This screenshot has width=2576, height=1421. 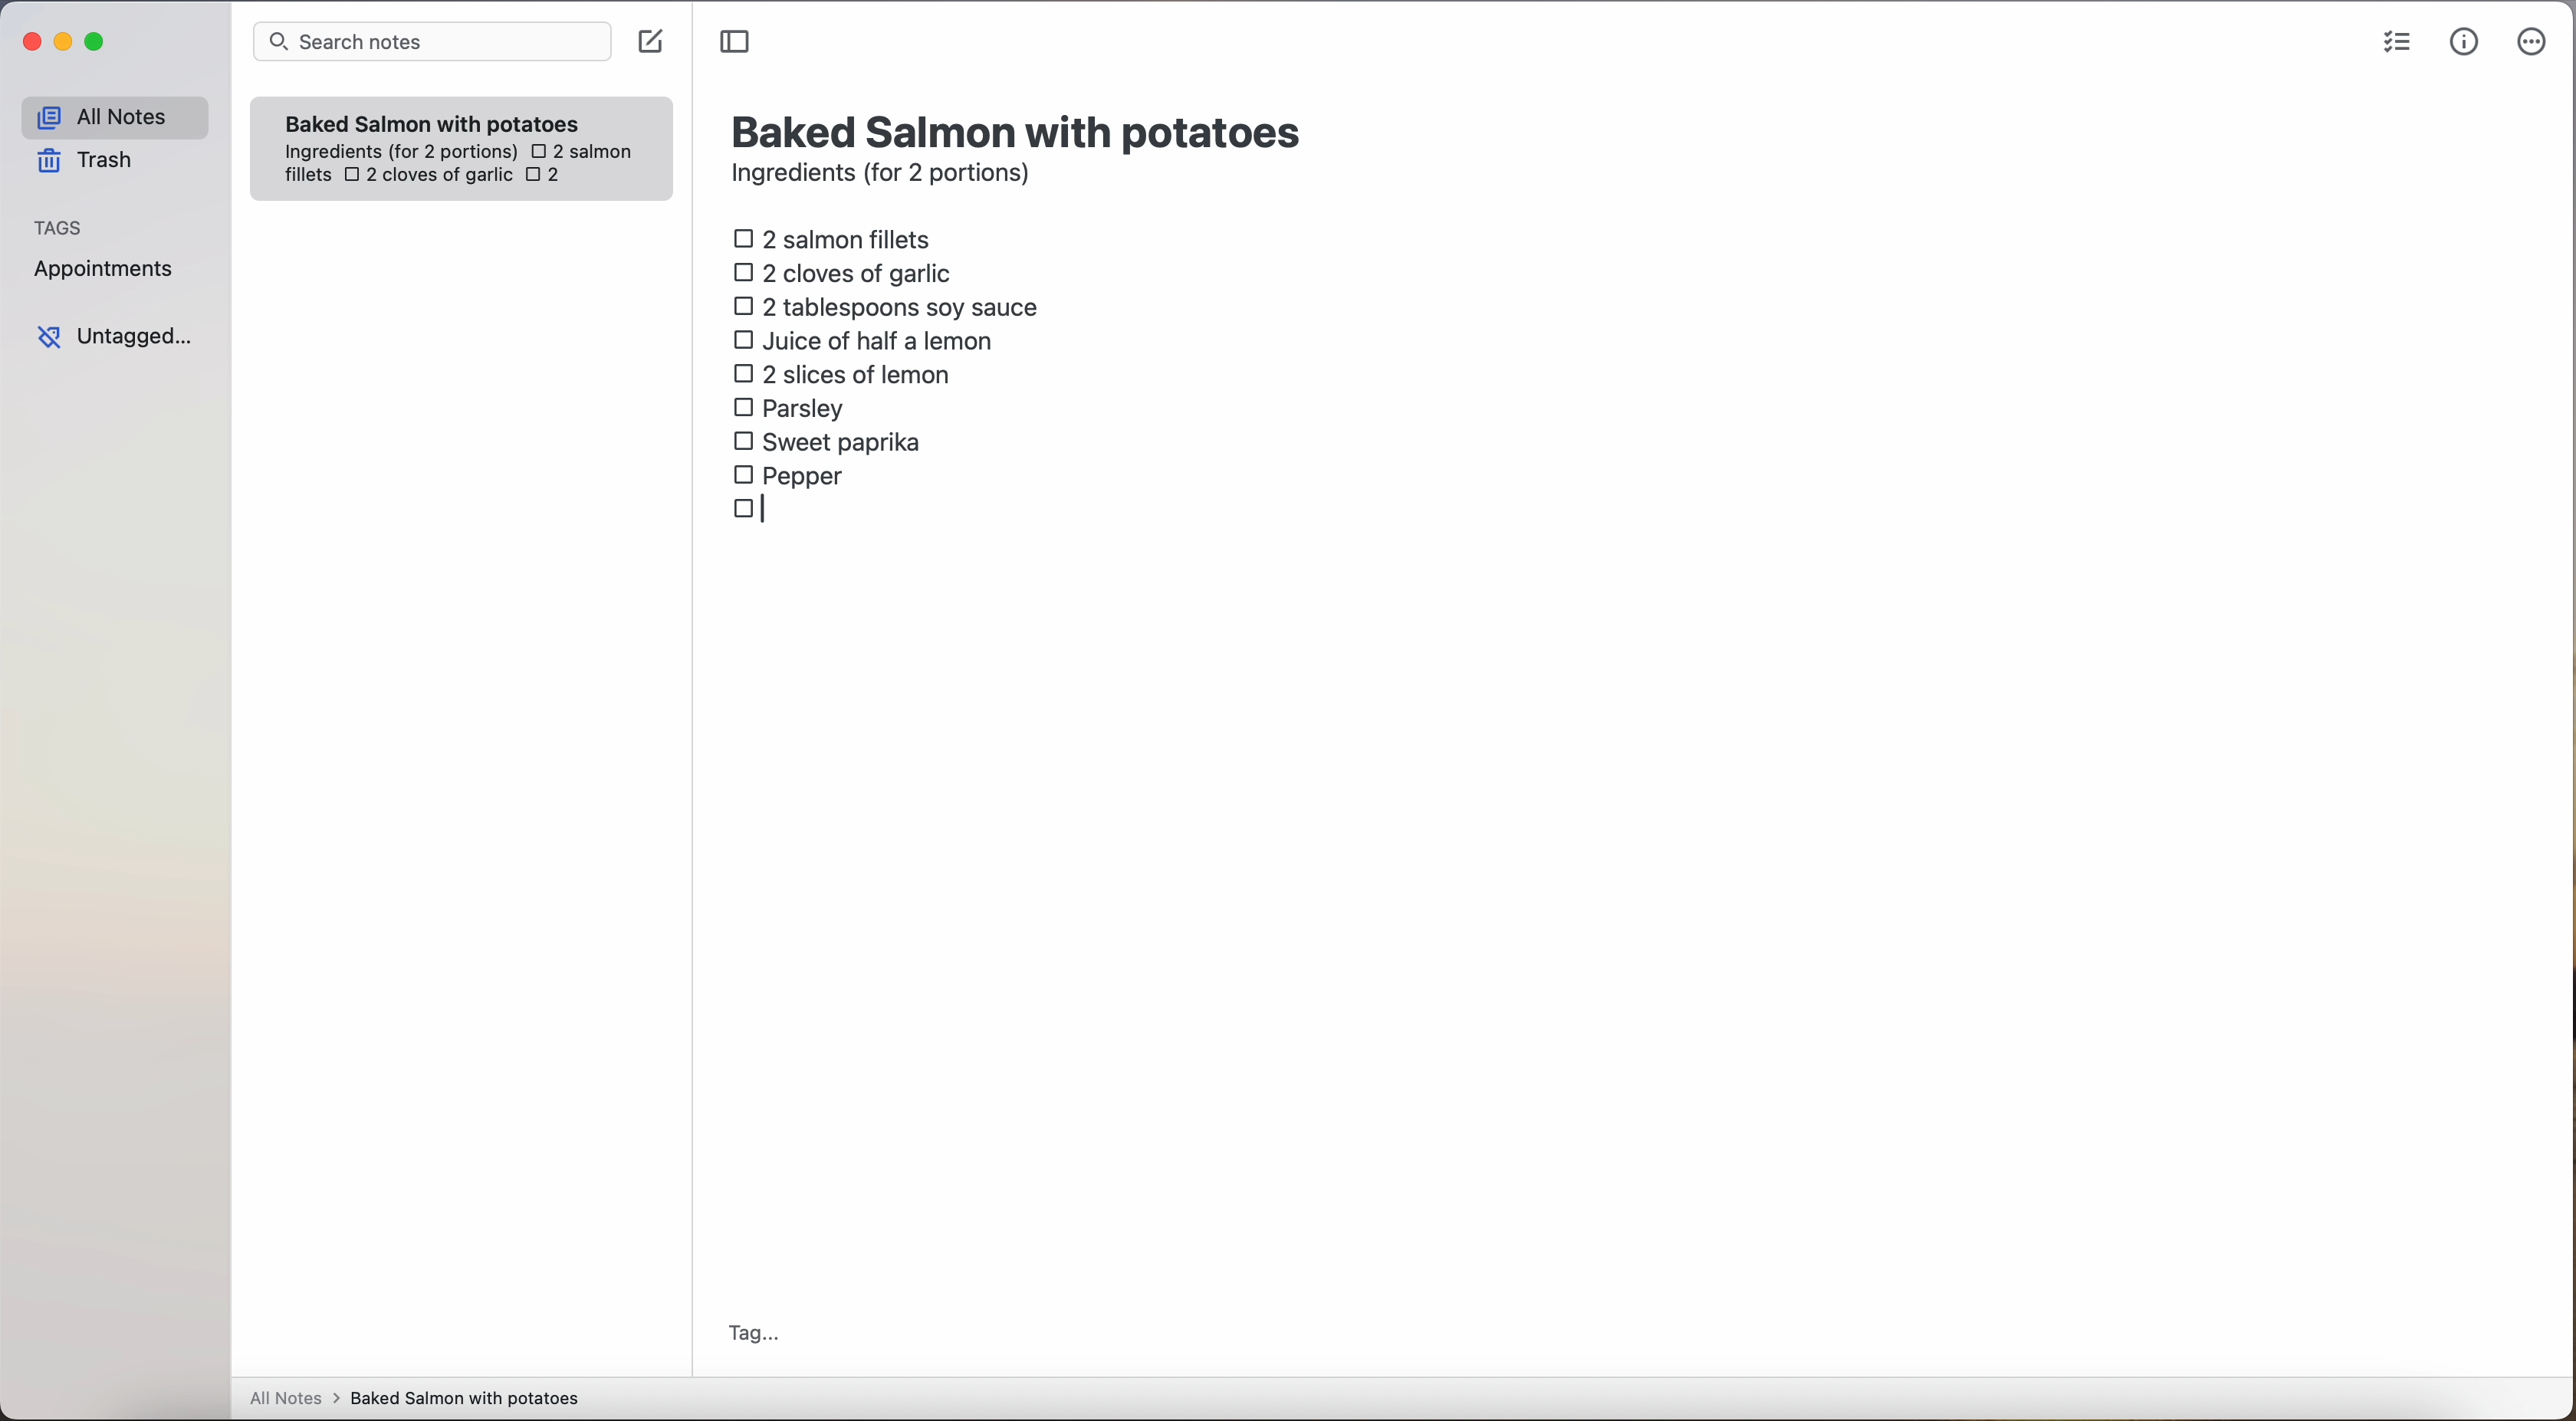 What do you see at coordinates (549, 177) in the screenshot?
I see `2 ` at bounding box center [549, 177].